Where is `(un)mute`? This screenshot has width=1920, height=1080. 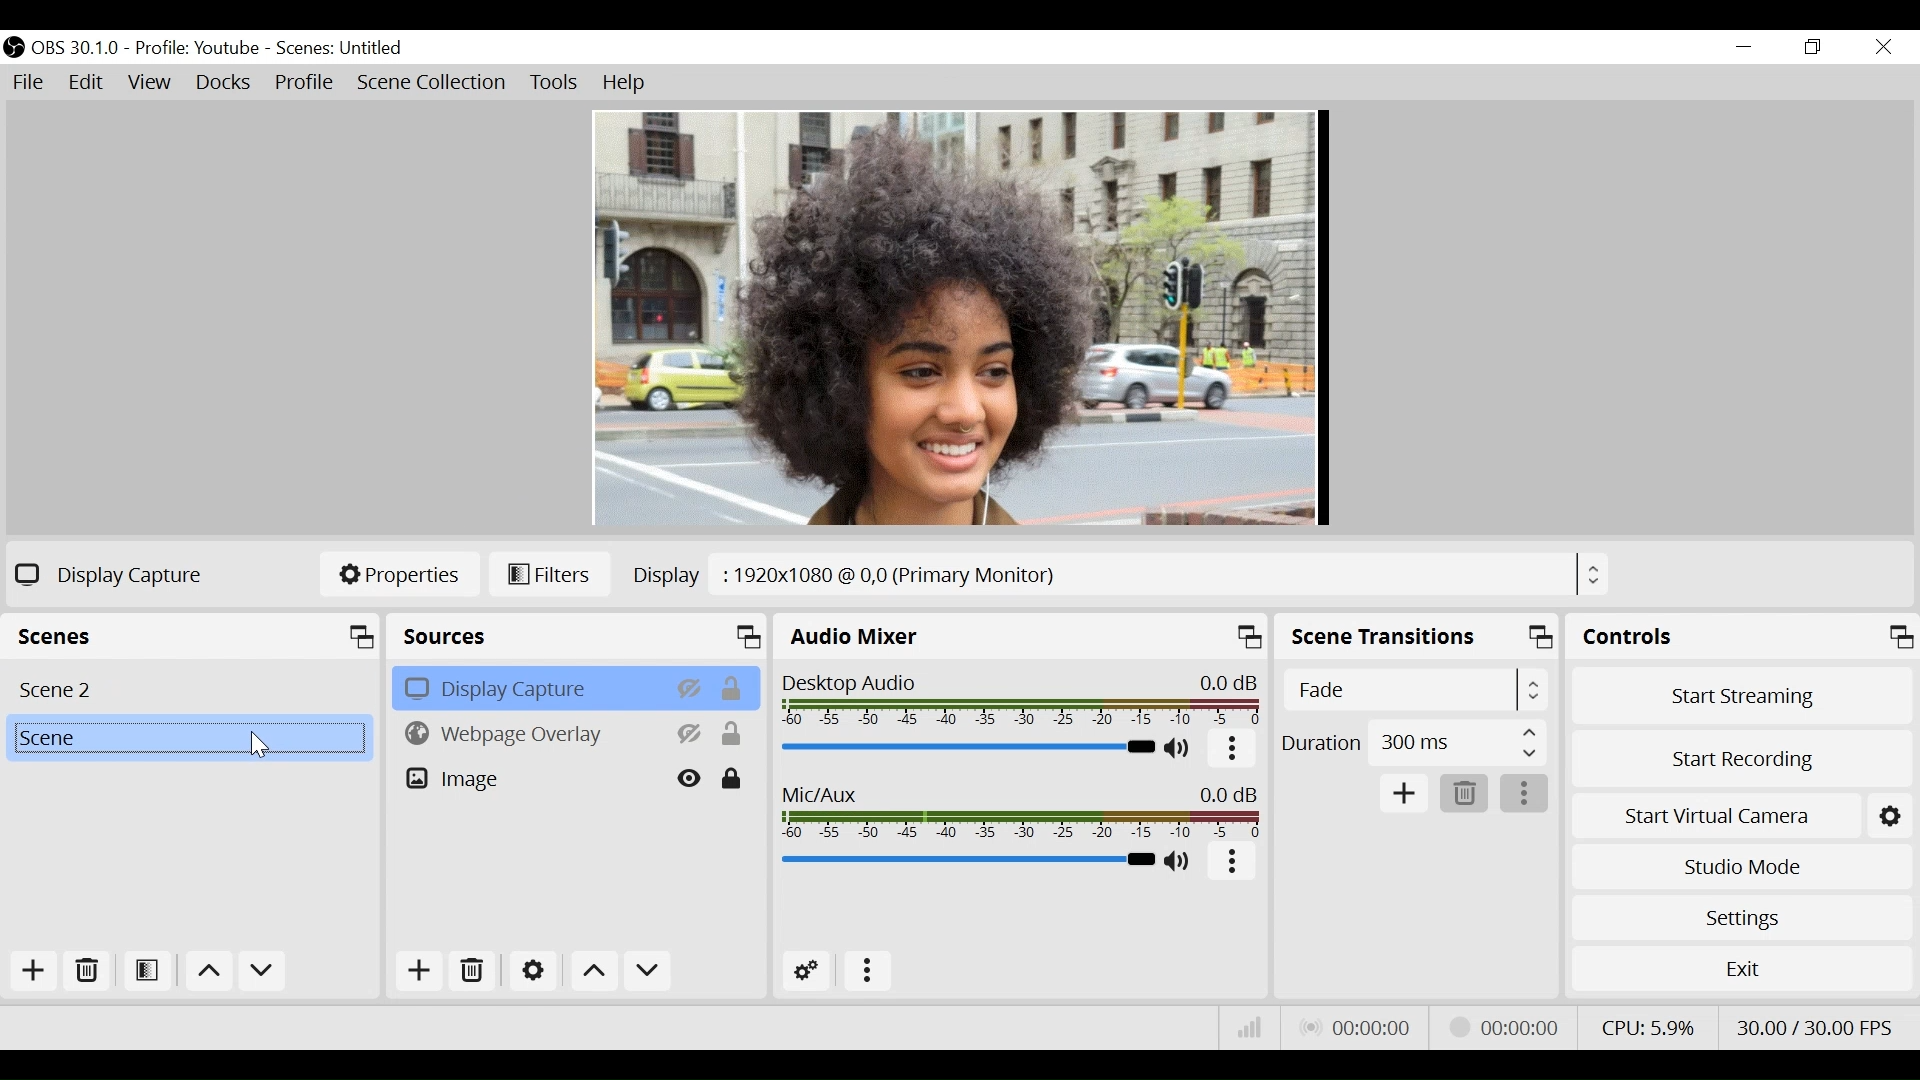
(un)mute is located at coordinates (1179, 861).